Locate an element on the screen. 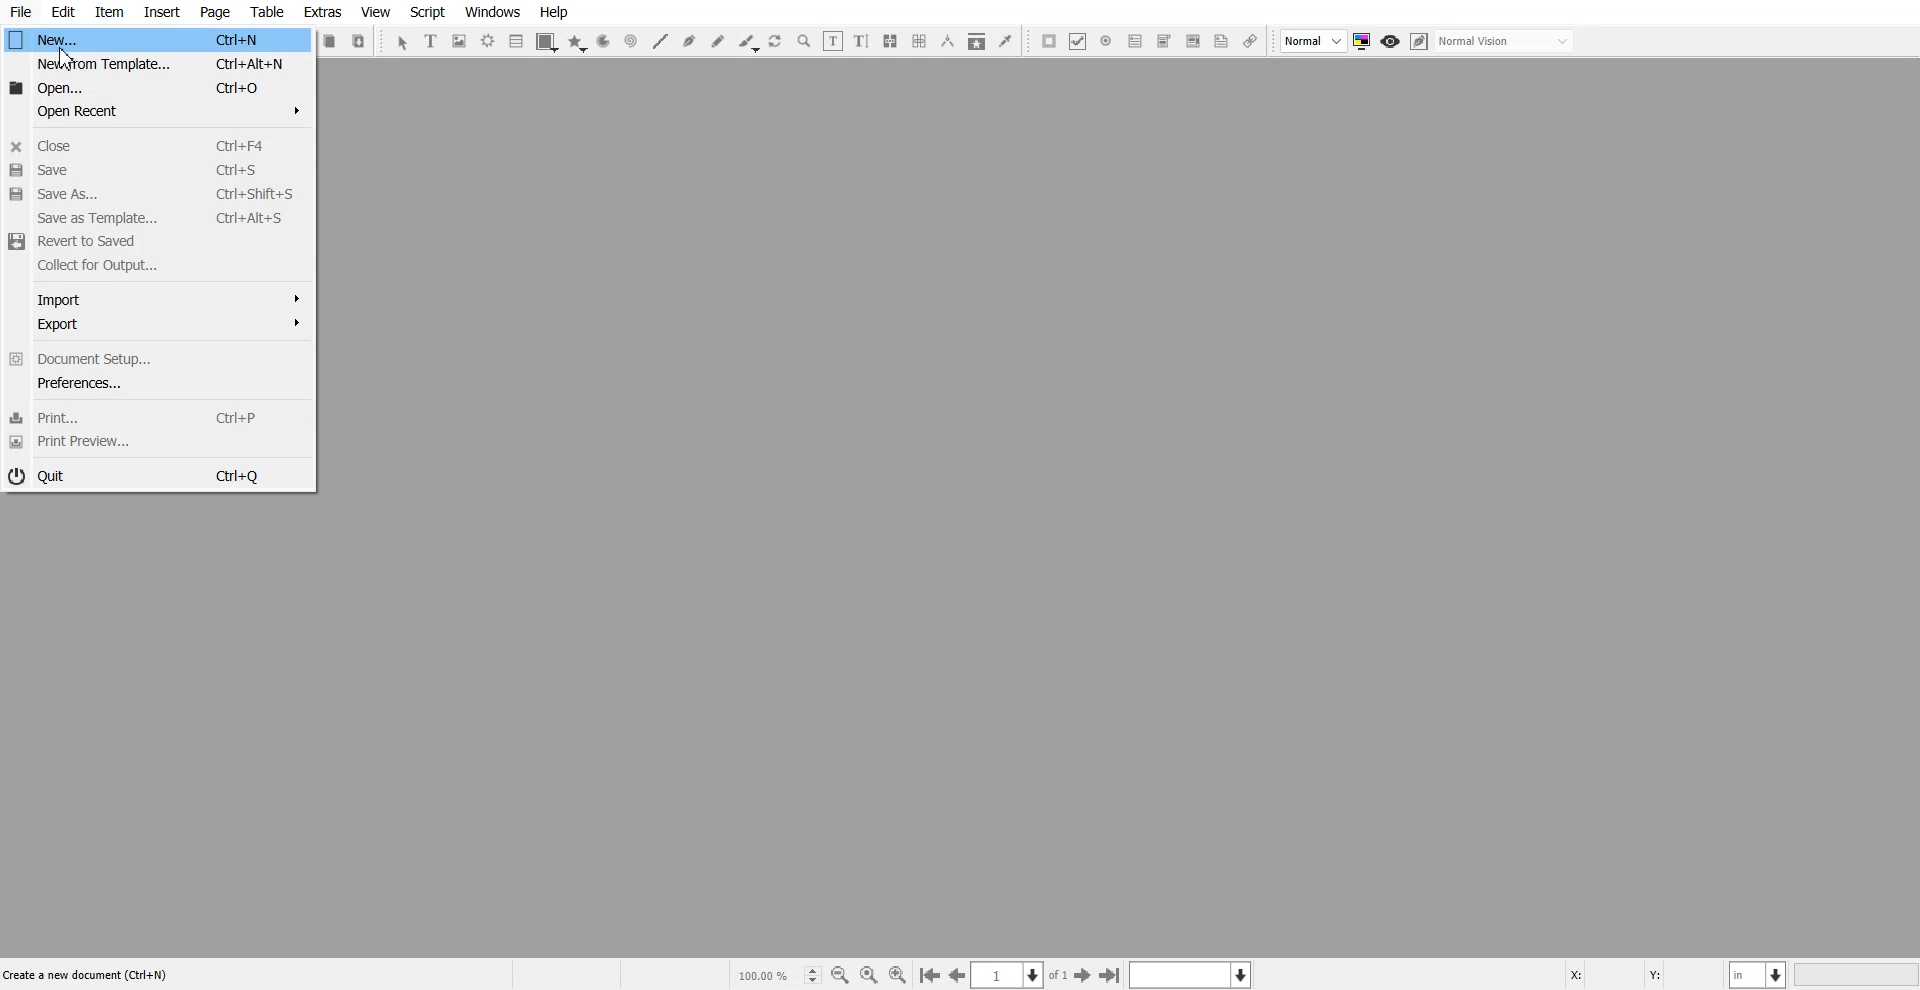 This screenshot has width=1920, height=990. Close is located at coordinates (156, 144).